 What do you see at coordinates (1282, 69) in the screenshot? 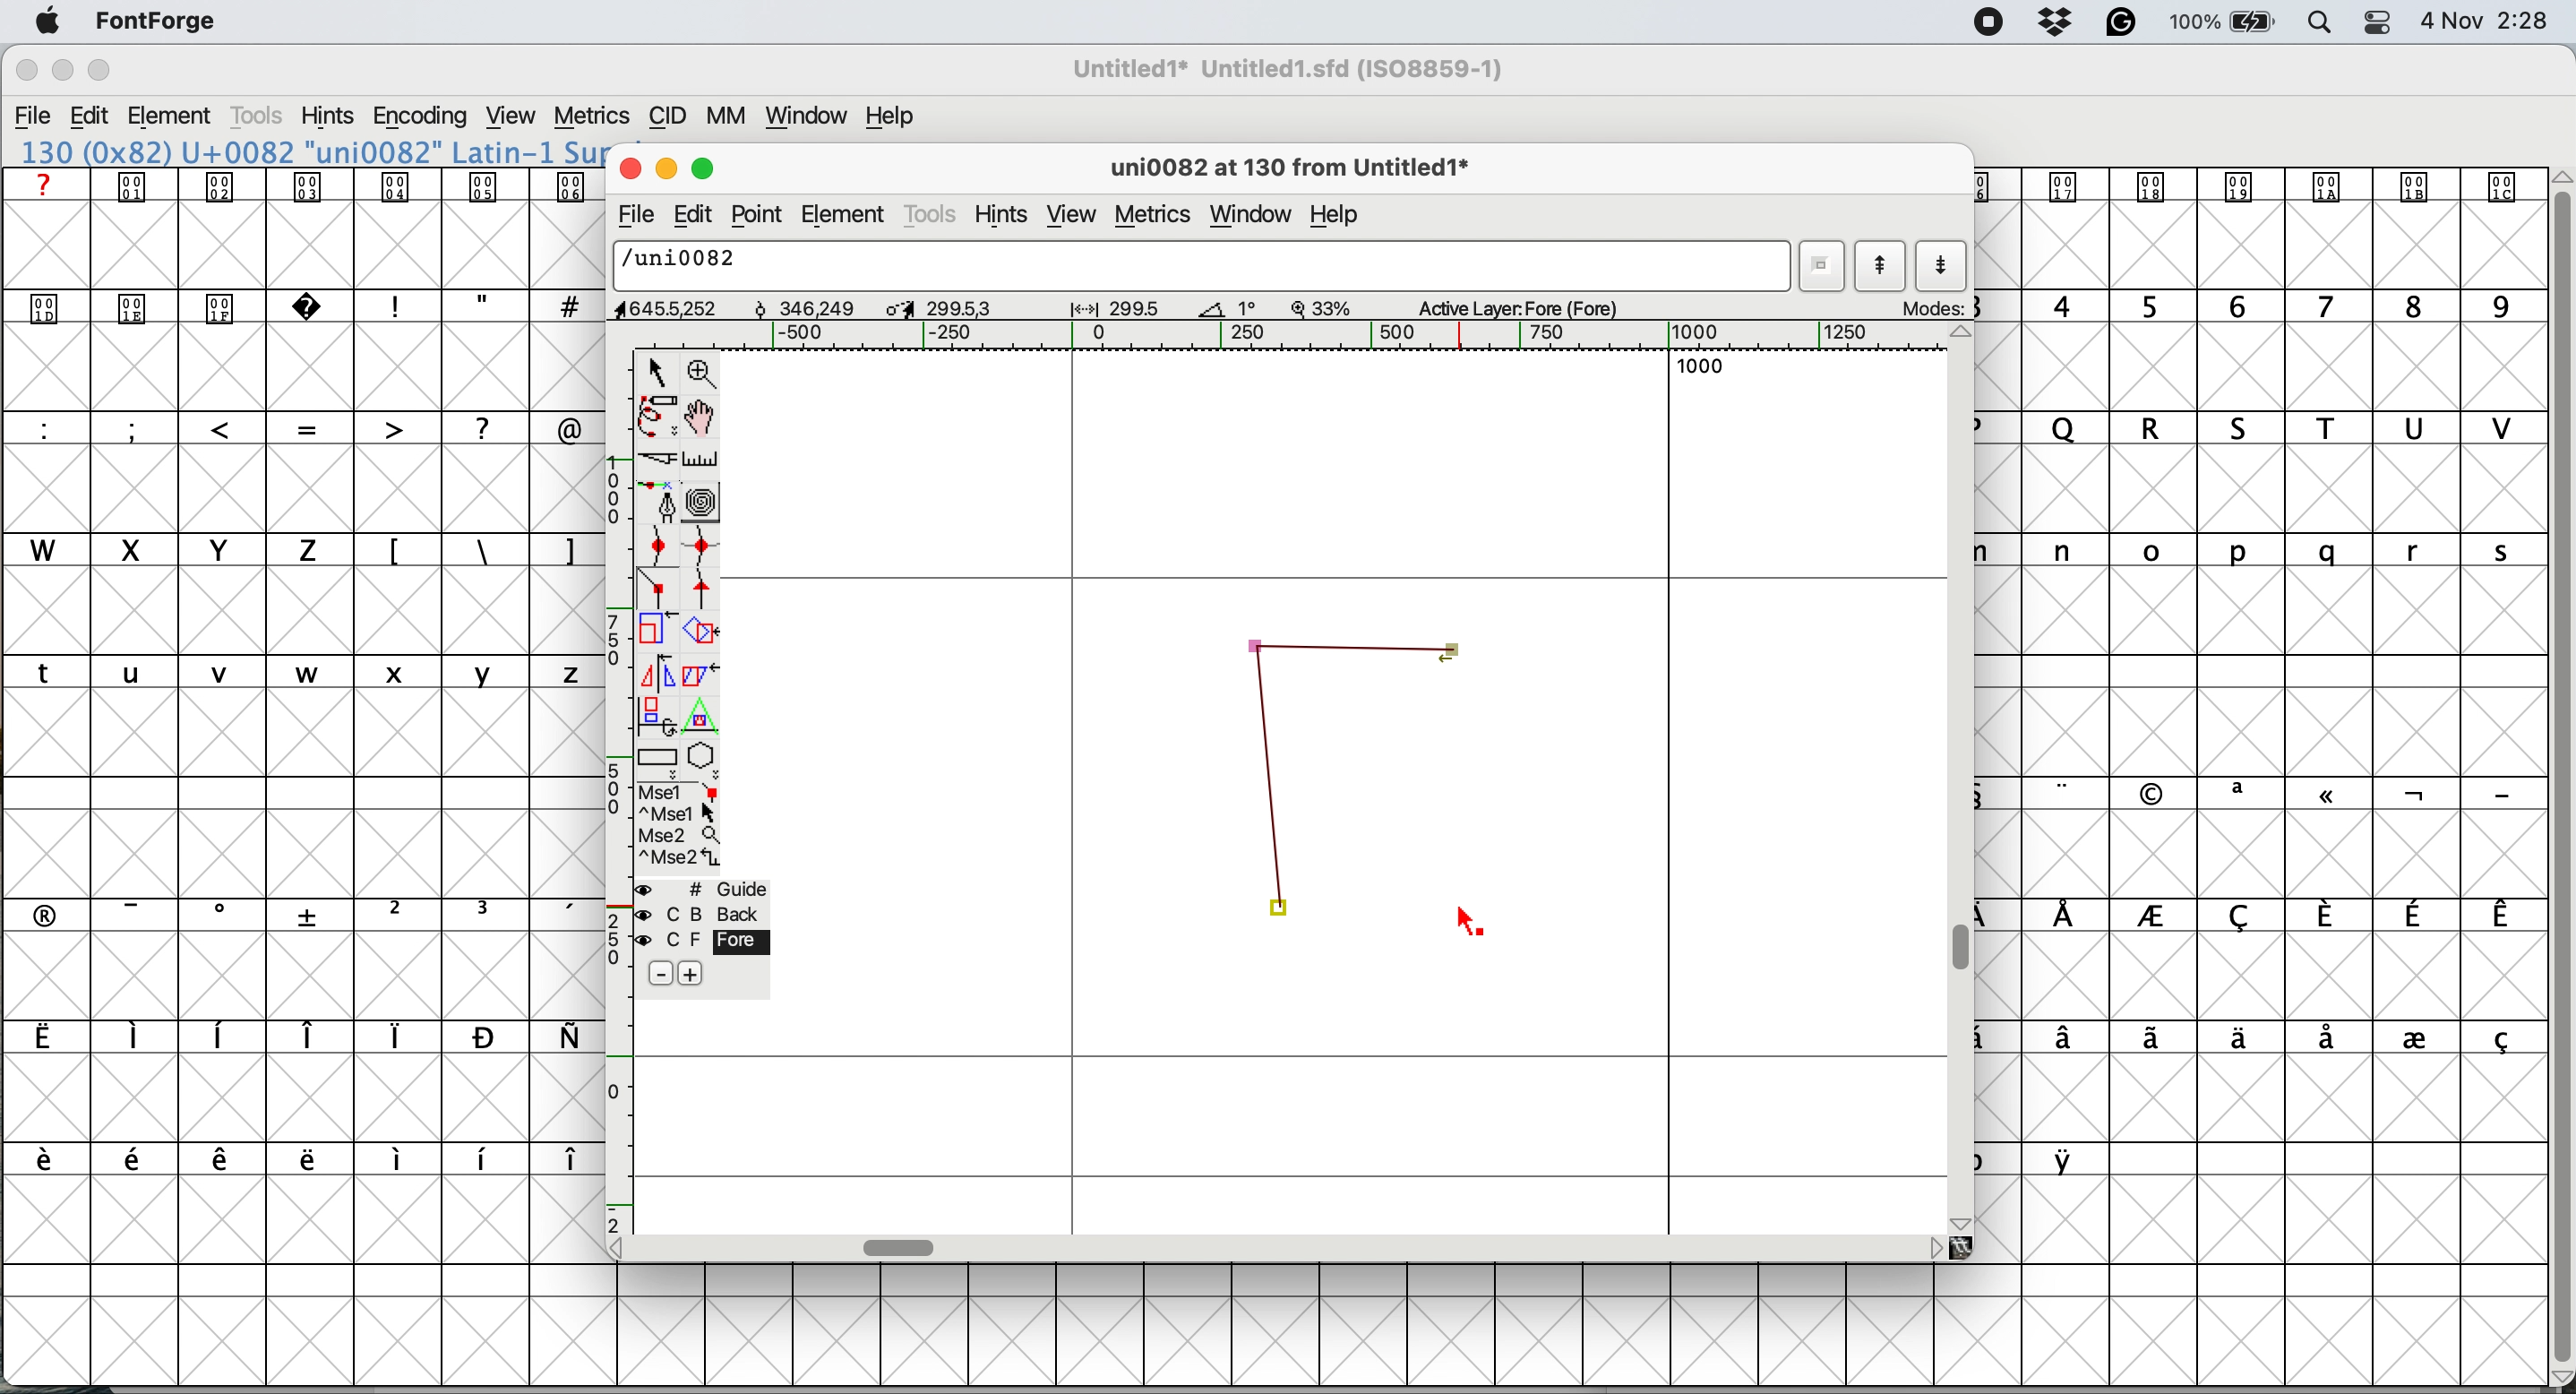
I see `File name` at bounding box center [1282, 69].